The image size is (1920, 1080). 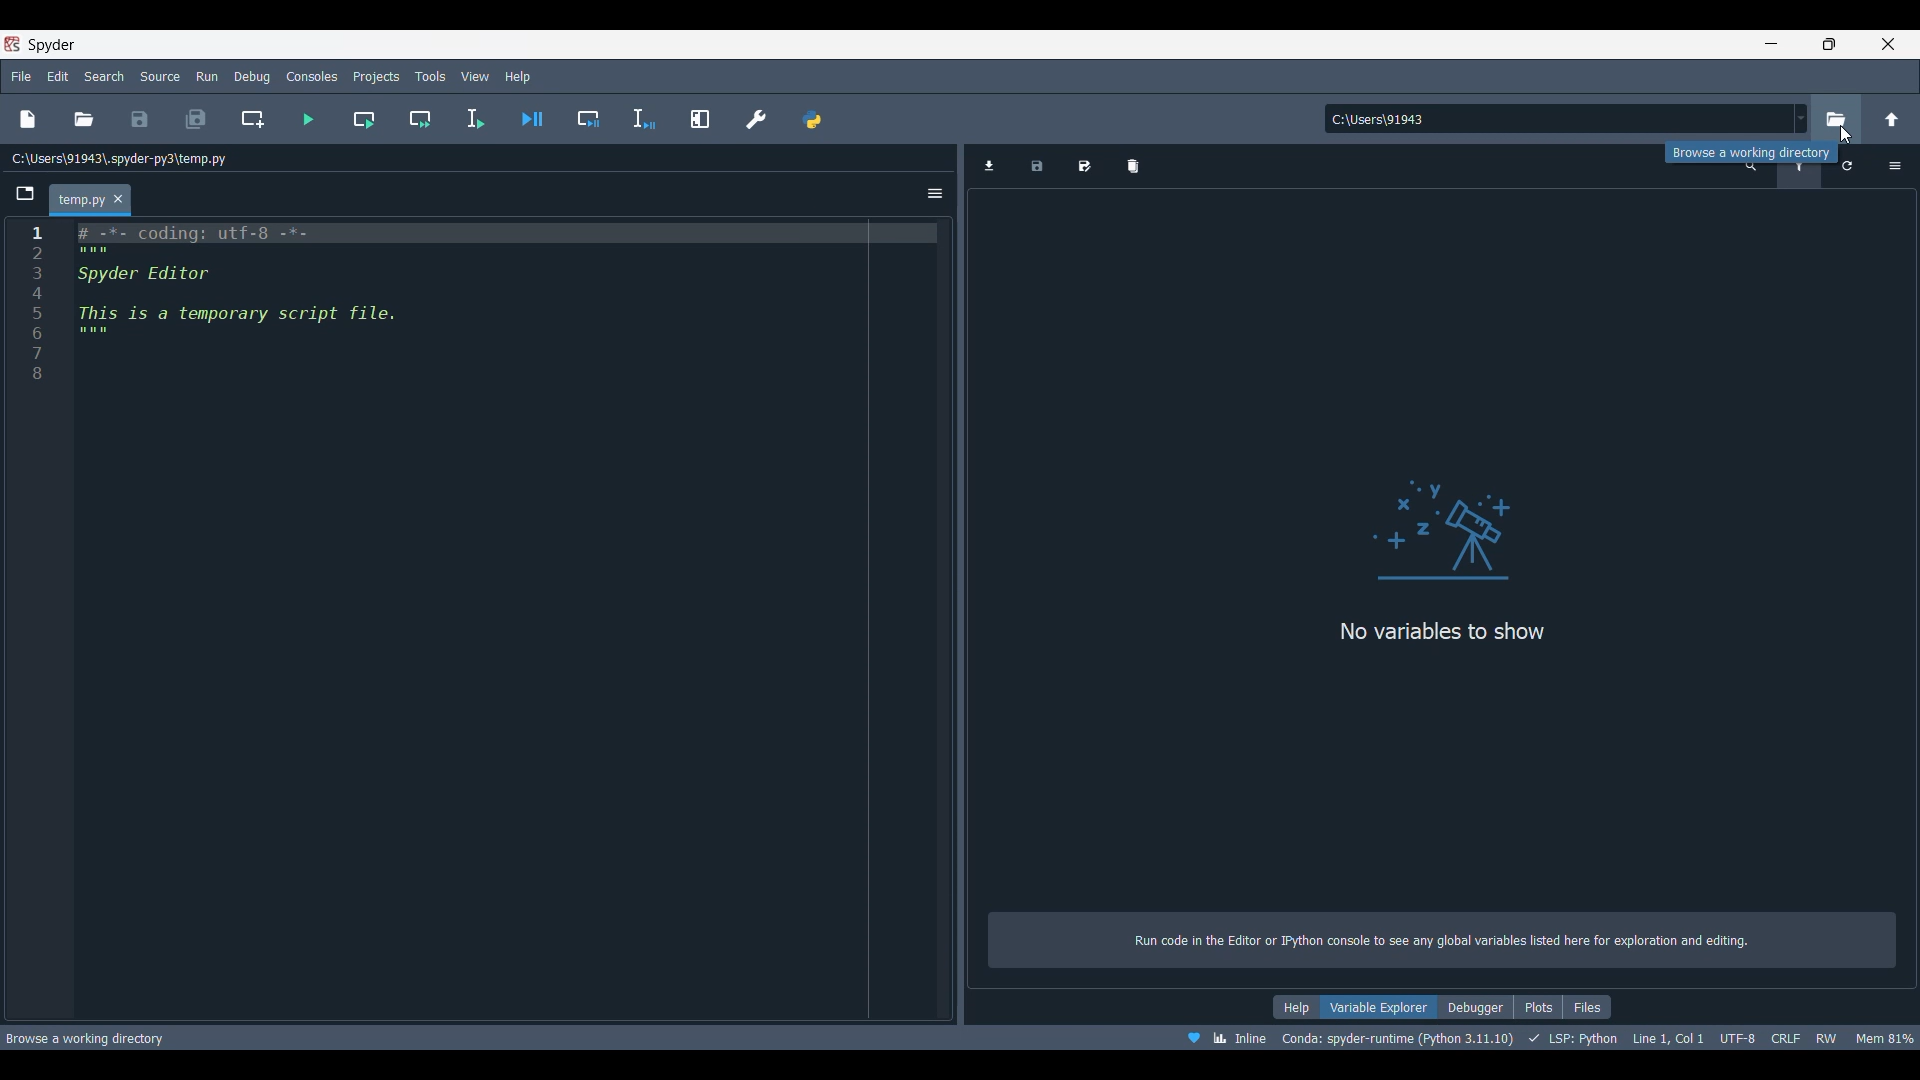 What do you see at coordinates (1133, 166) in the screenshot?
I see `Remove all variables` at bounding box center [1133, 166].